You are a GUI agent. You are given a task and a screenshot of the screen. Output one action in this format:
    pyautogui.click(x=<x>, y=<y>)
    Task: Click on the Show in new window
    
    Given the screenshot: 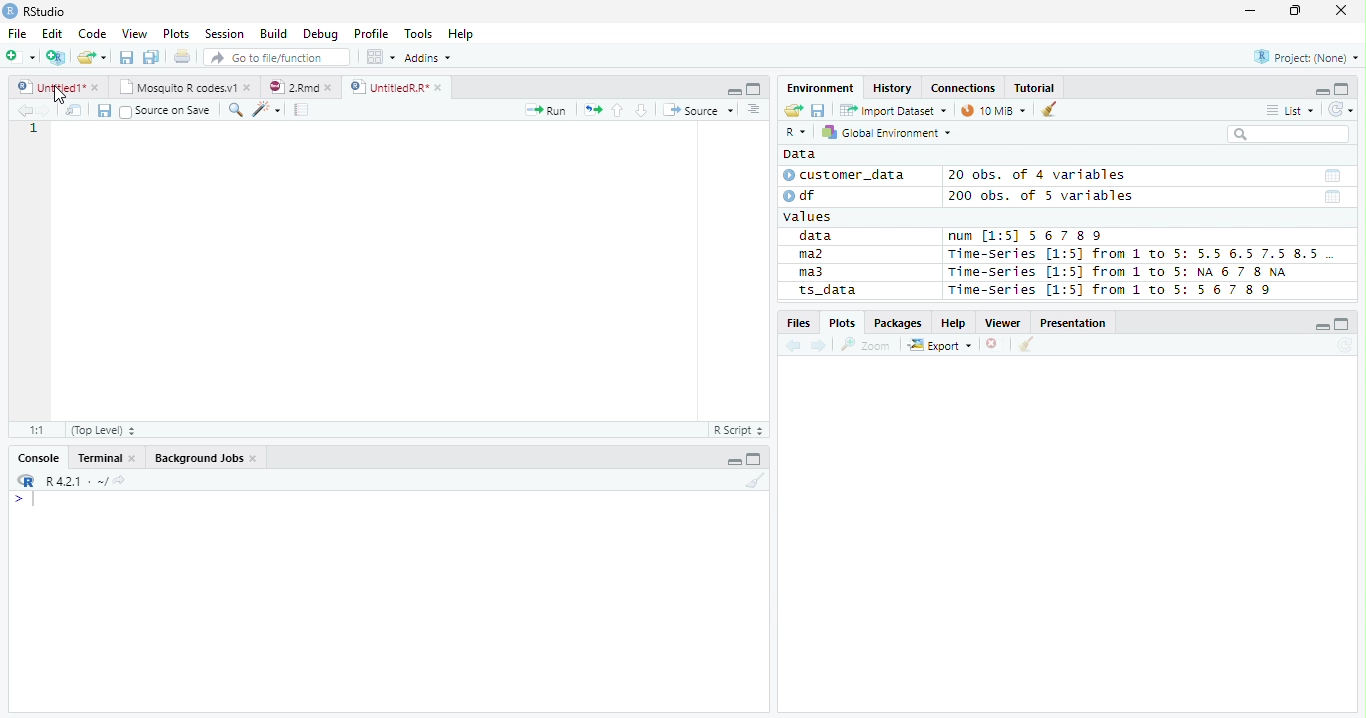 What is the action you would take?
    pyautogui.click(x=74, y=111)
    